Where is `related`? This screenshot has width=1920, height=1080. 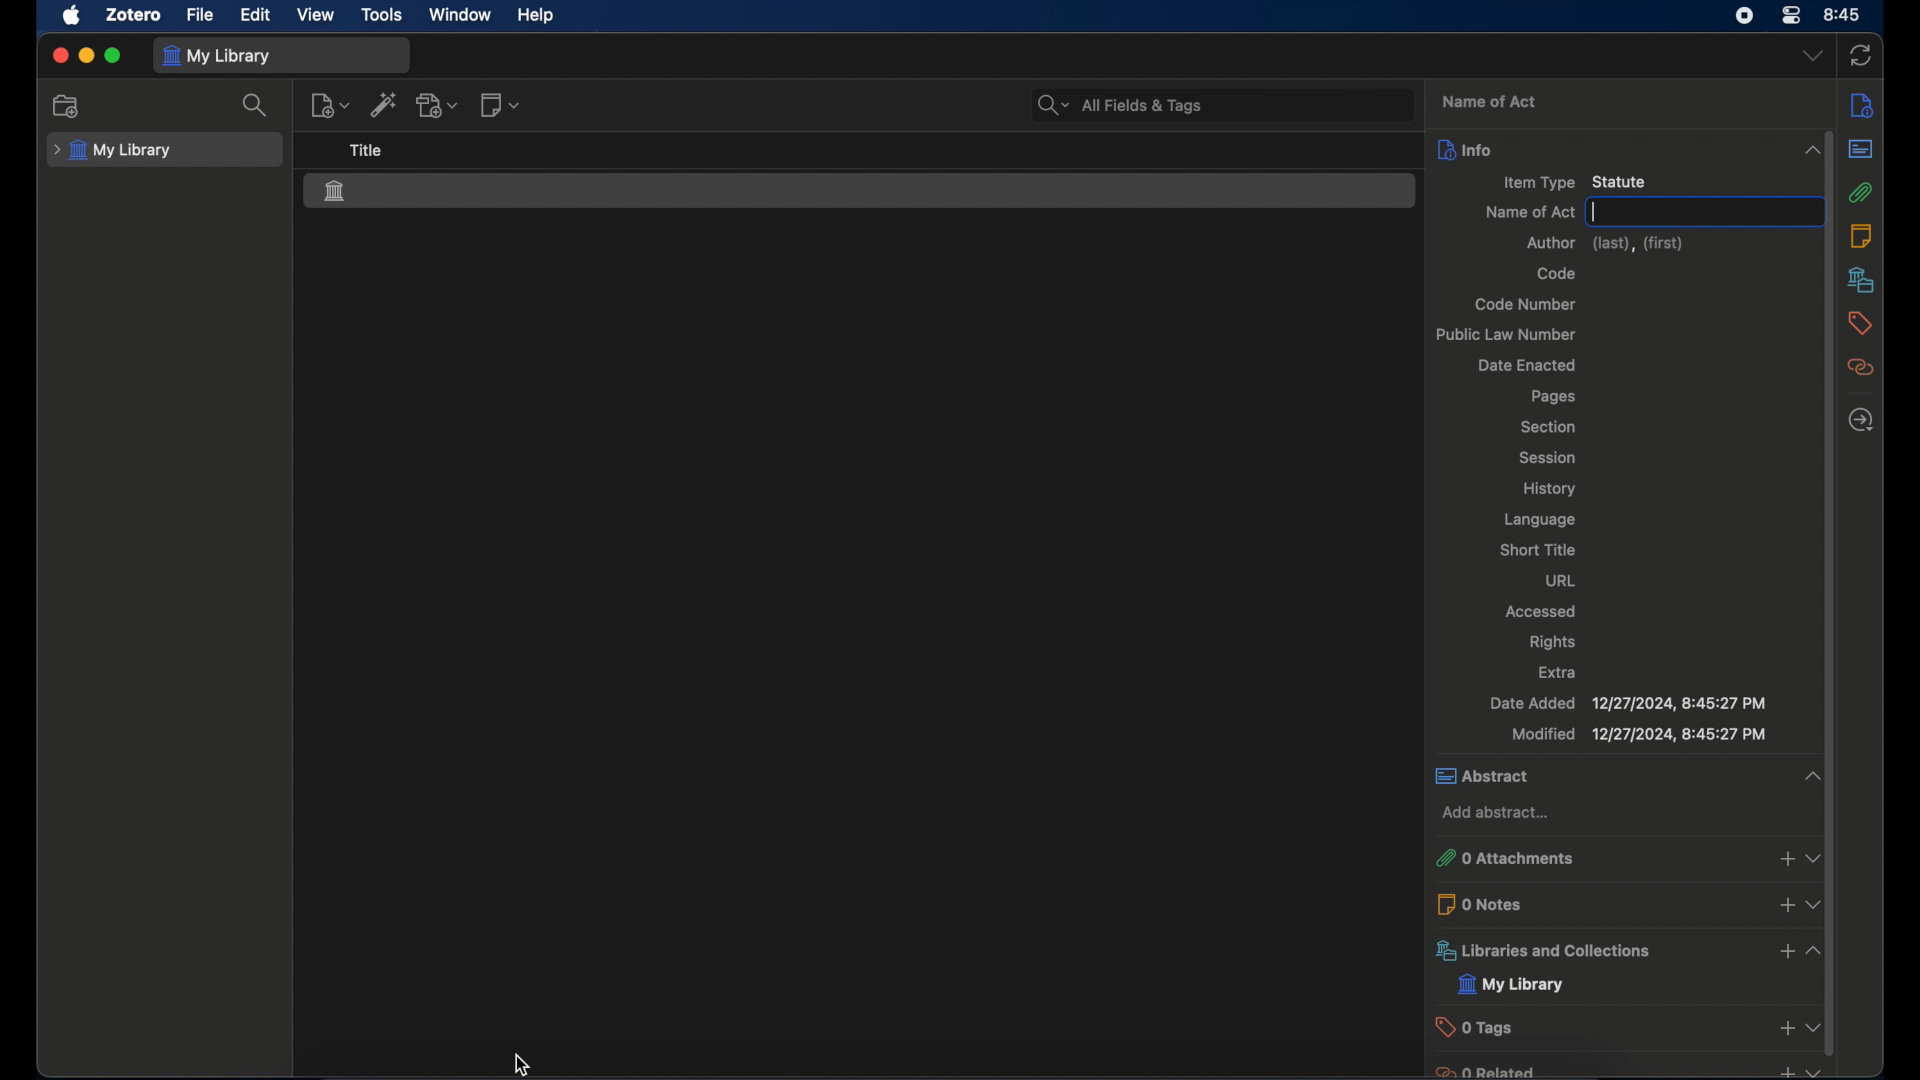 related is located at coordinates (1859, 368).